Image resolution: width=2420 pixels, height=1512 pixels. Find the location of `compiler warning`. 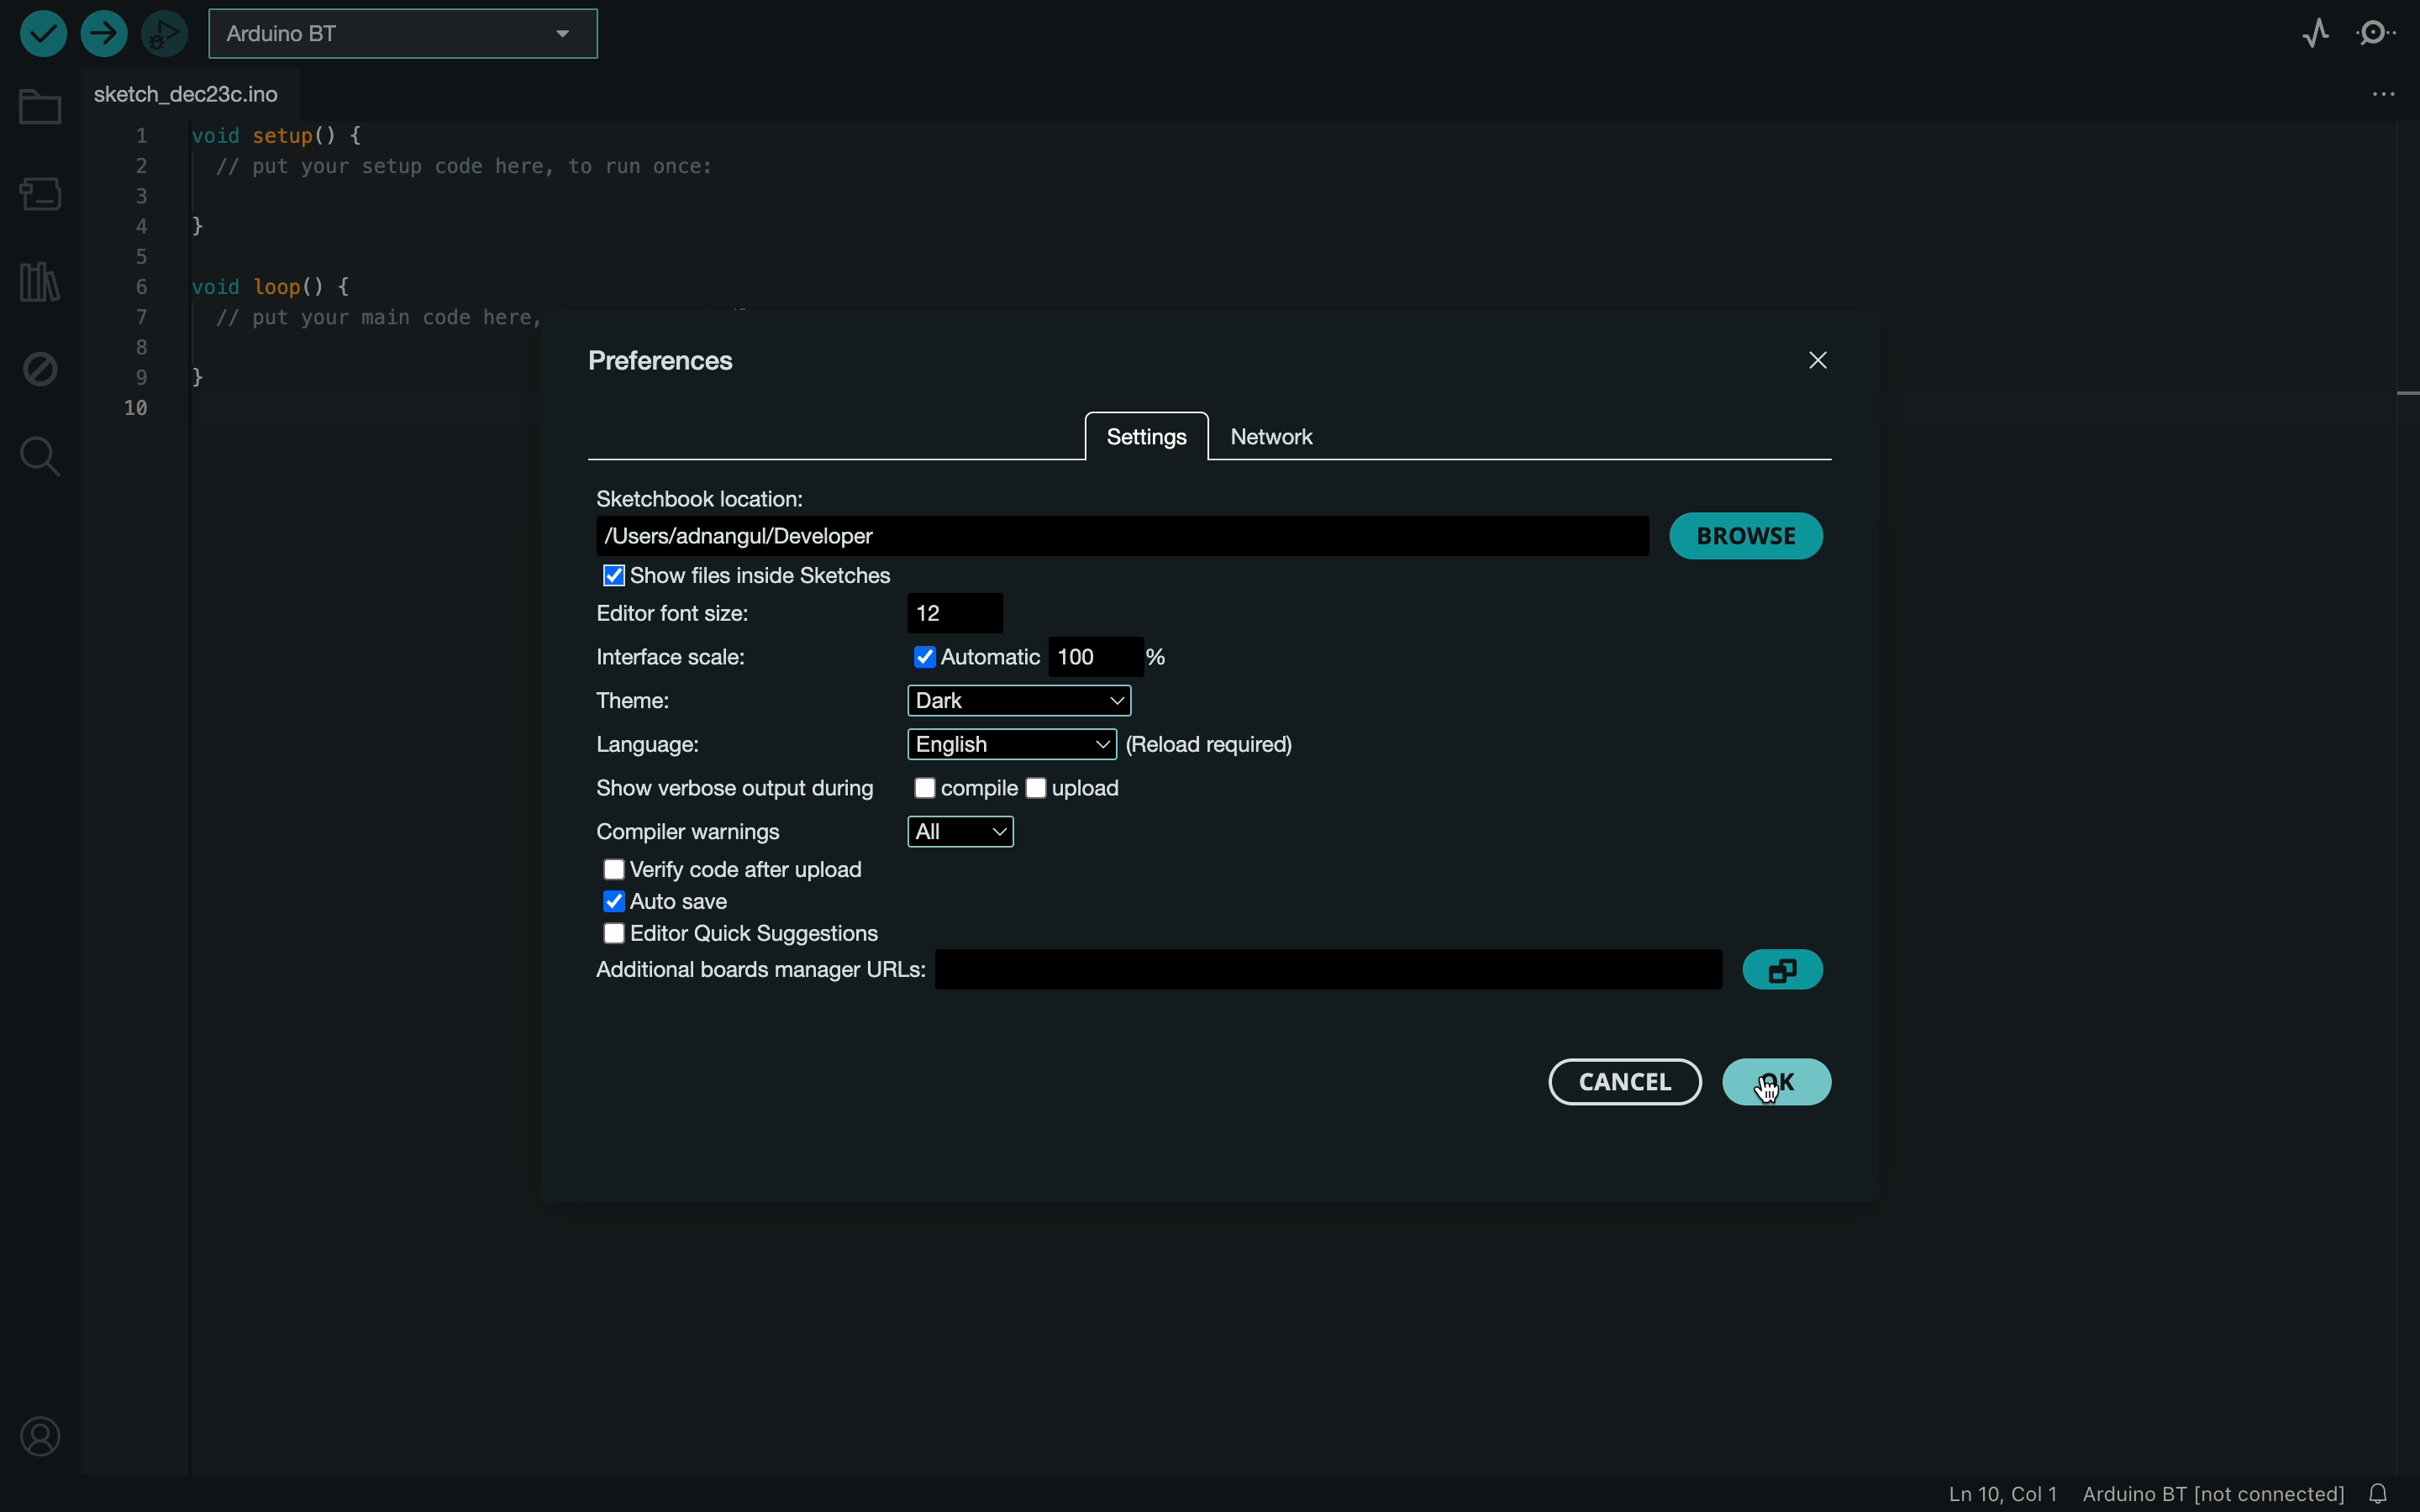

compiler warning is located at coordinates (807, 832).